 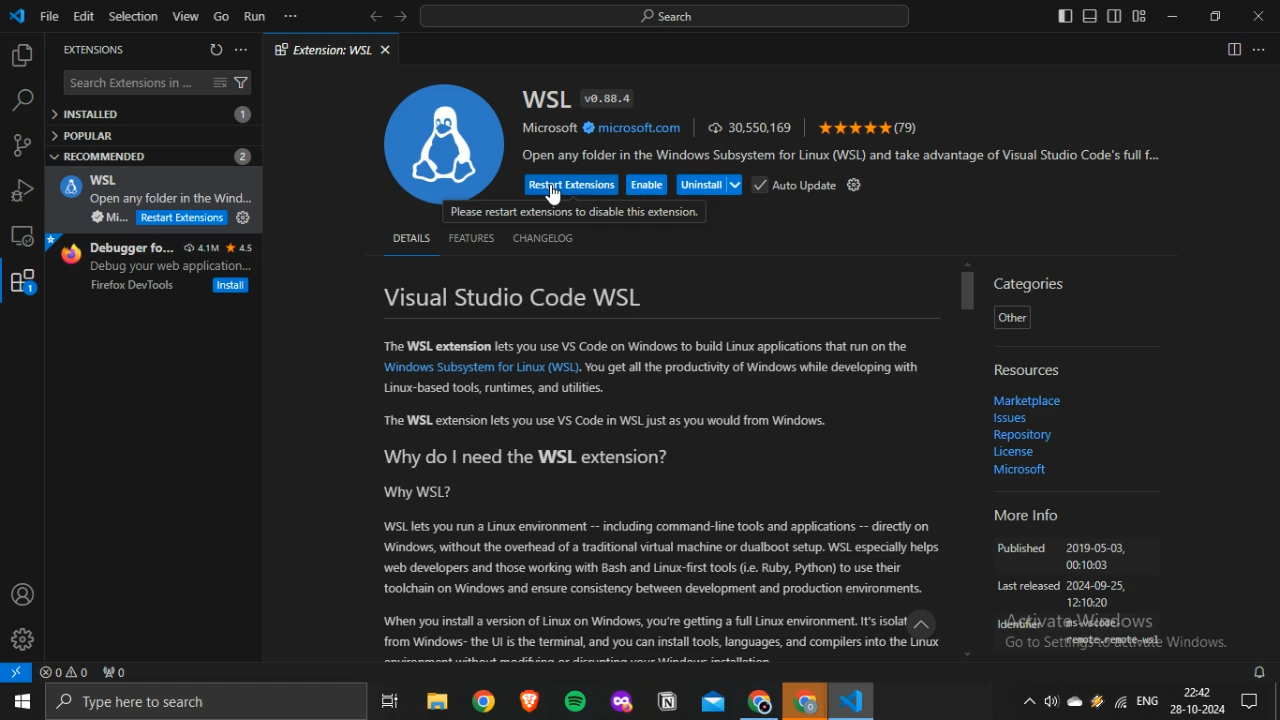 I want to click on The WSL extension lets you use VS Code on Windows to build Linux applications that run on the, so click(x=644, y=348).